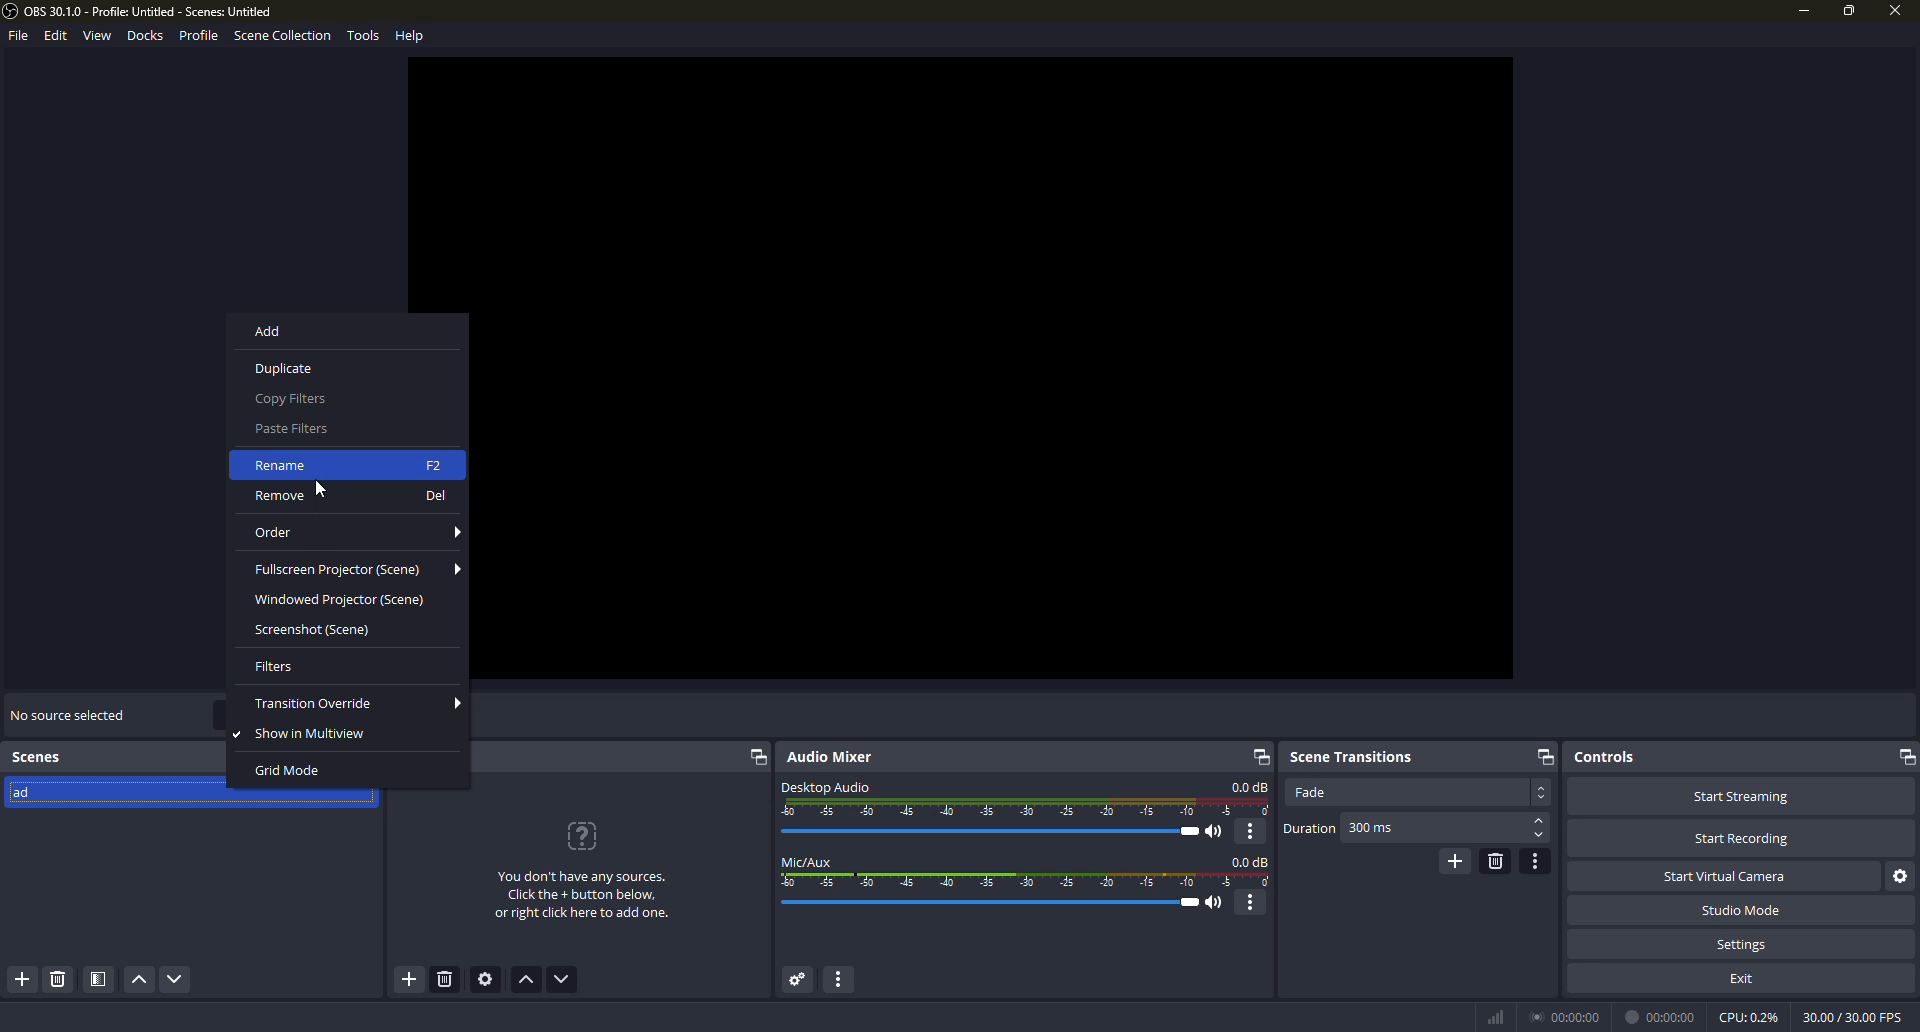  Describe the element at coordinates (562, 980) in the screenshot. I see `move source down` at that location.